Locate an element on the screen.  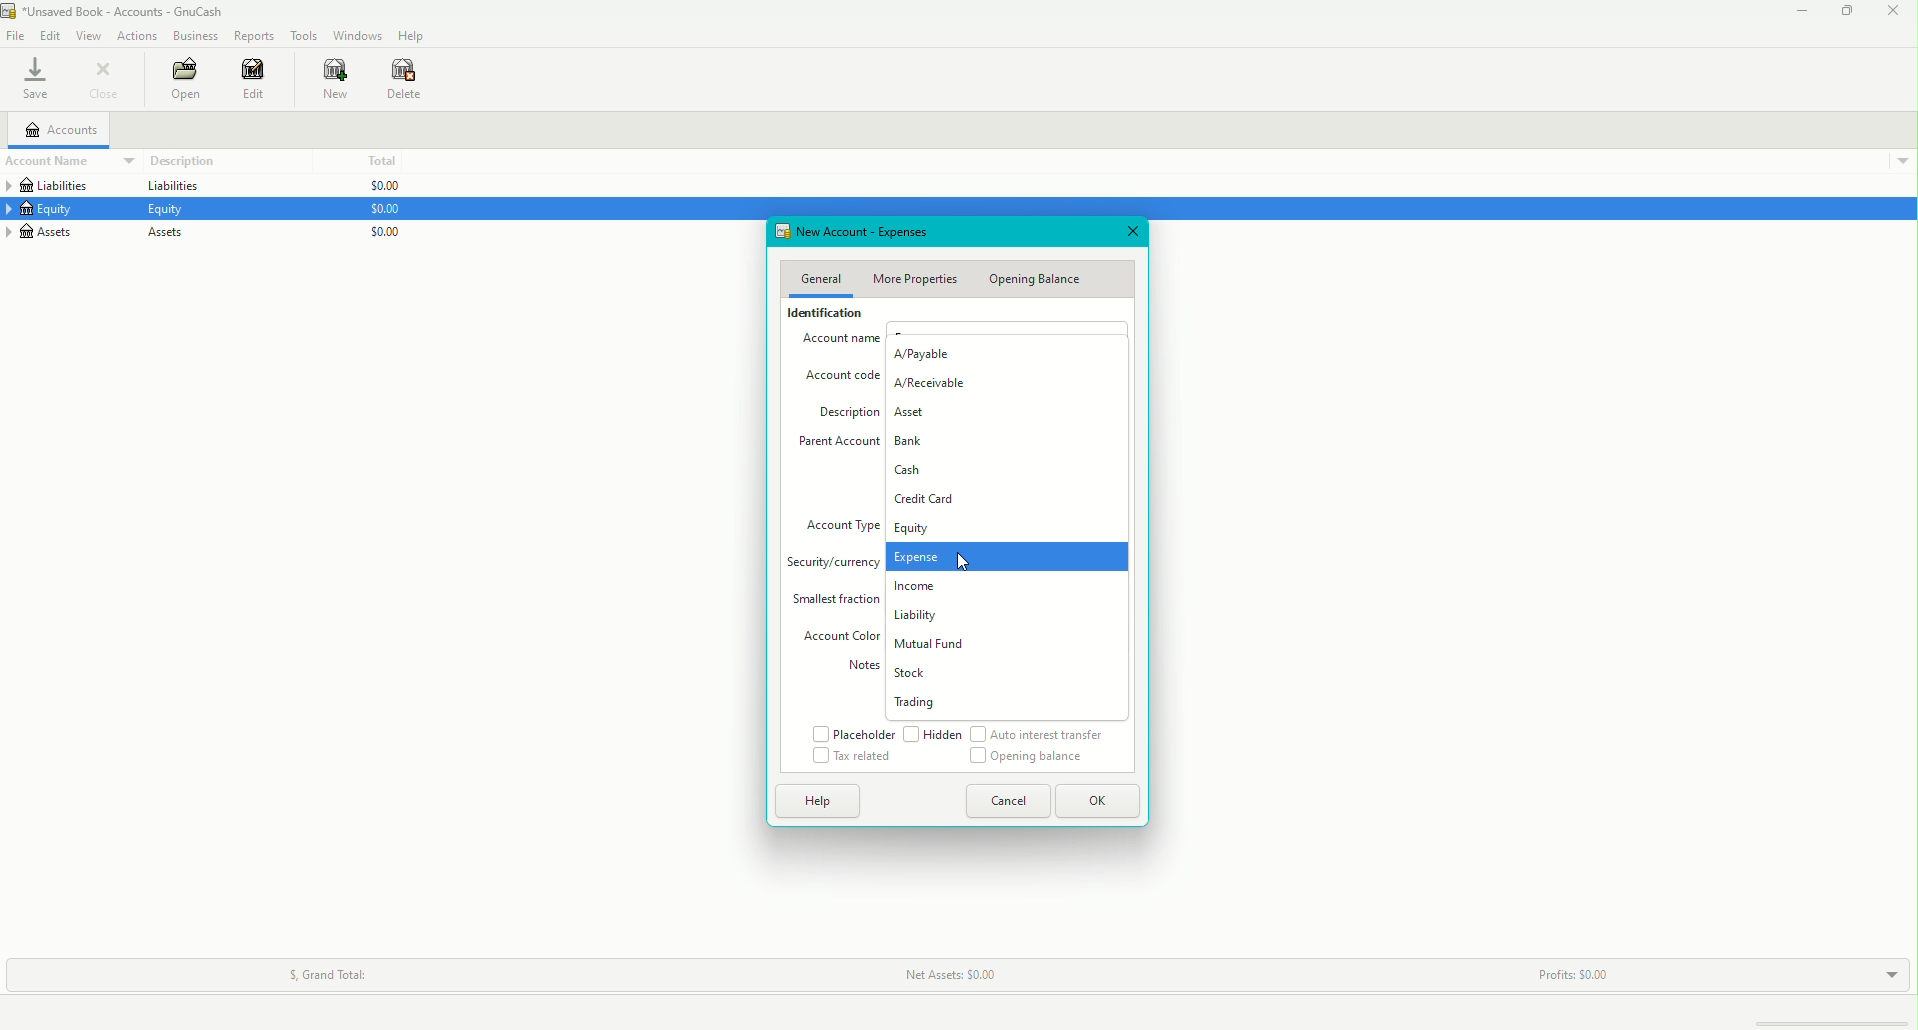
Credit Card is located at coordinates (927, 498).